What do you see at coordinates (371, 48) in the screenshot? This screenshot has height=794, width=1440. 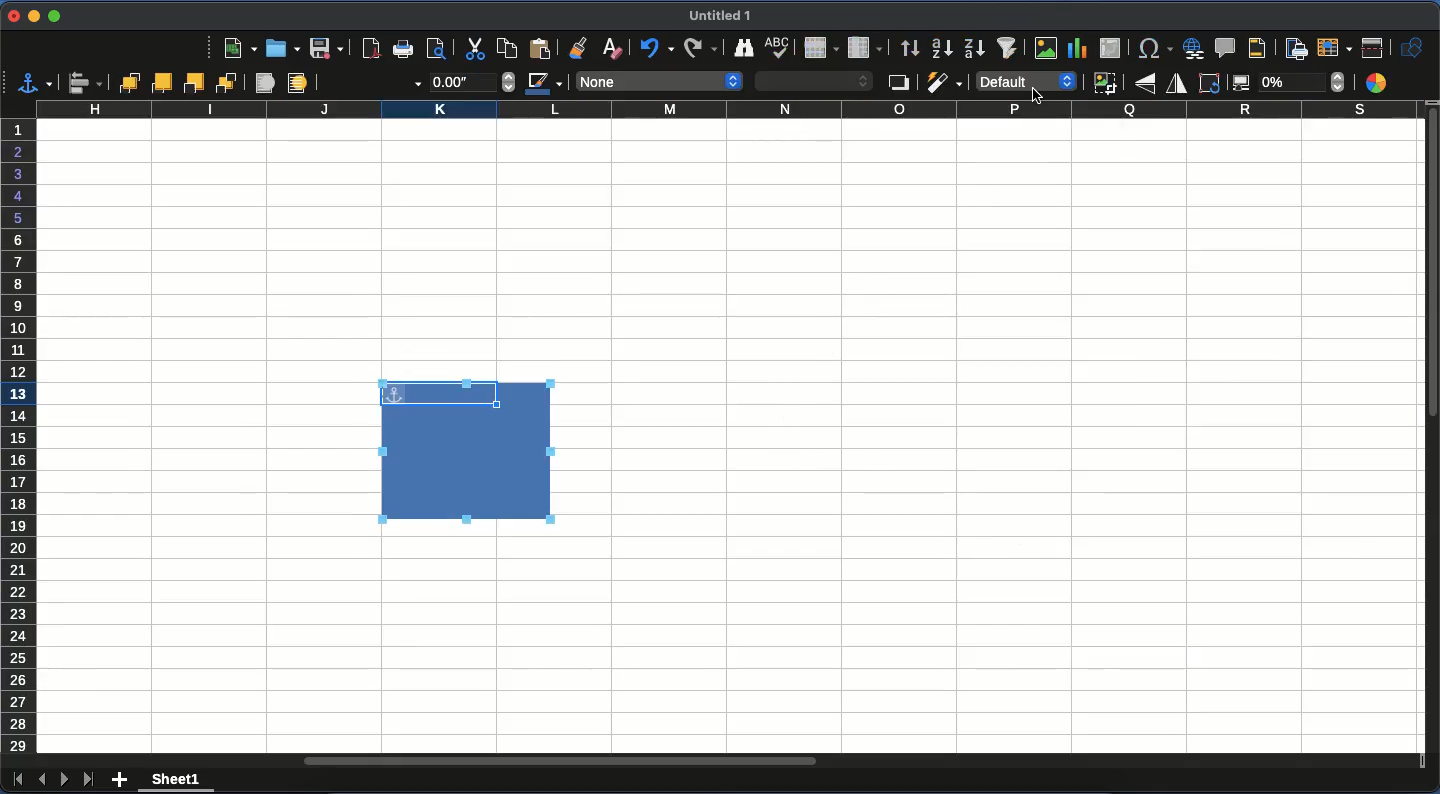 I see `pdf` at bounding box center [371, 48].